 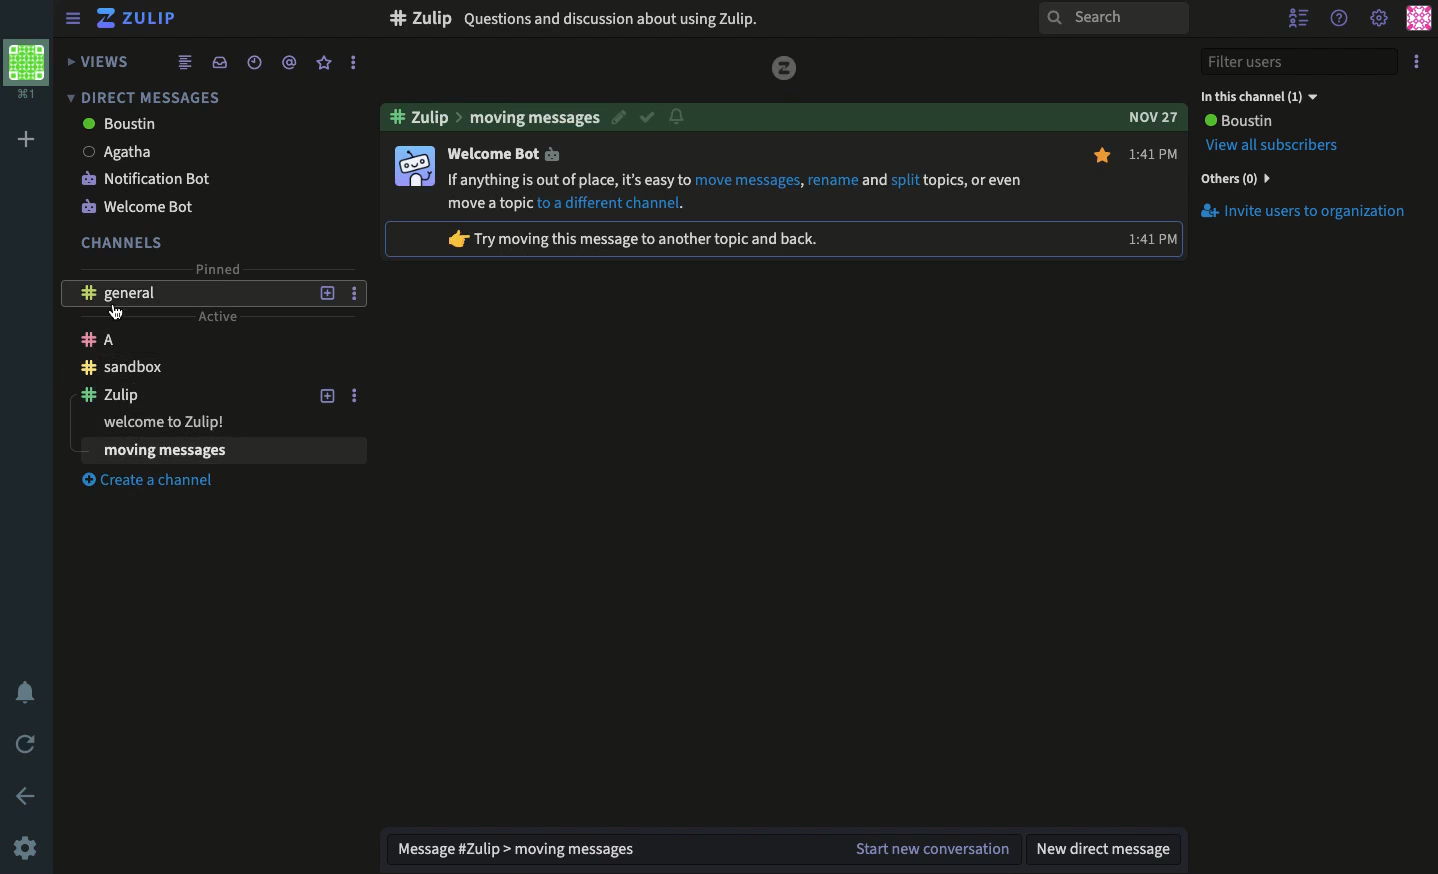 What do you see at coordinates (74, 21) in the screenshot?
I see `View sidebar` at bounding box center [74, 21].